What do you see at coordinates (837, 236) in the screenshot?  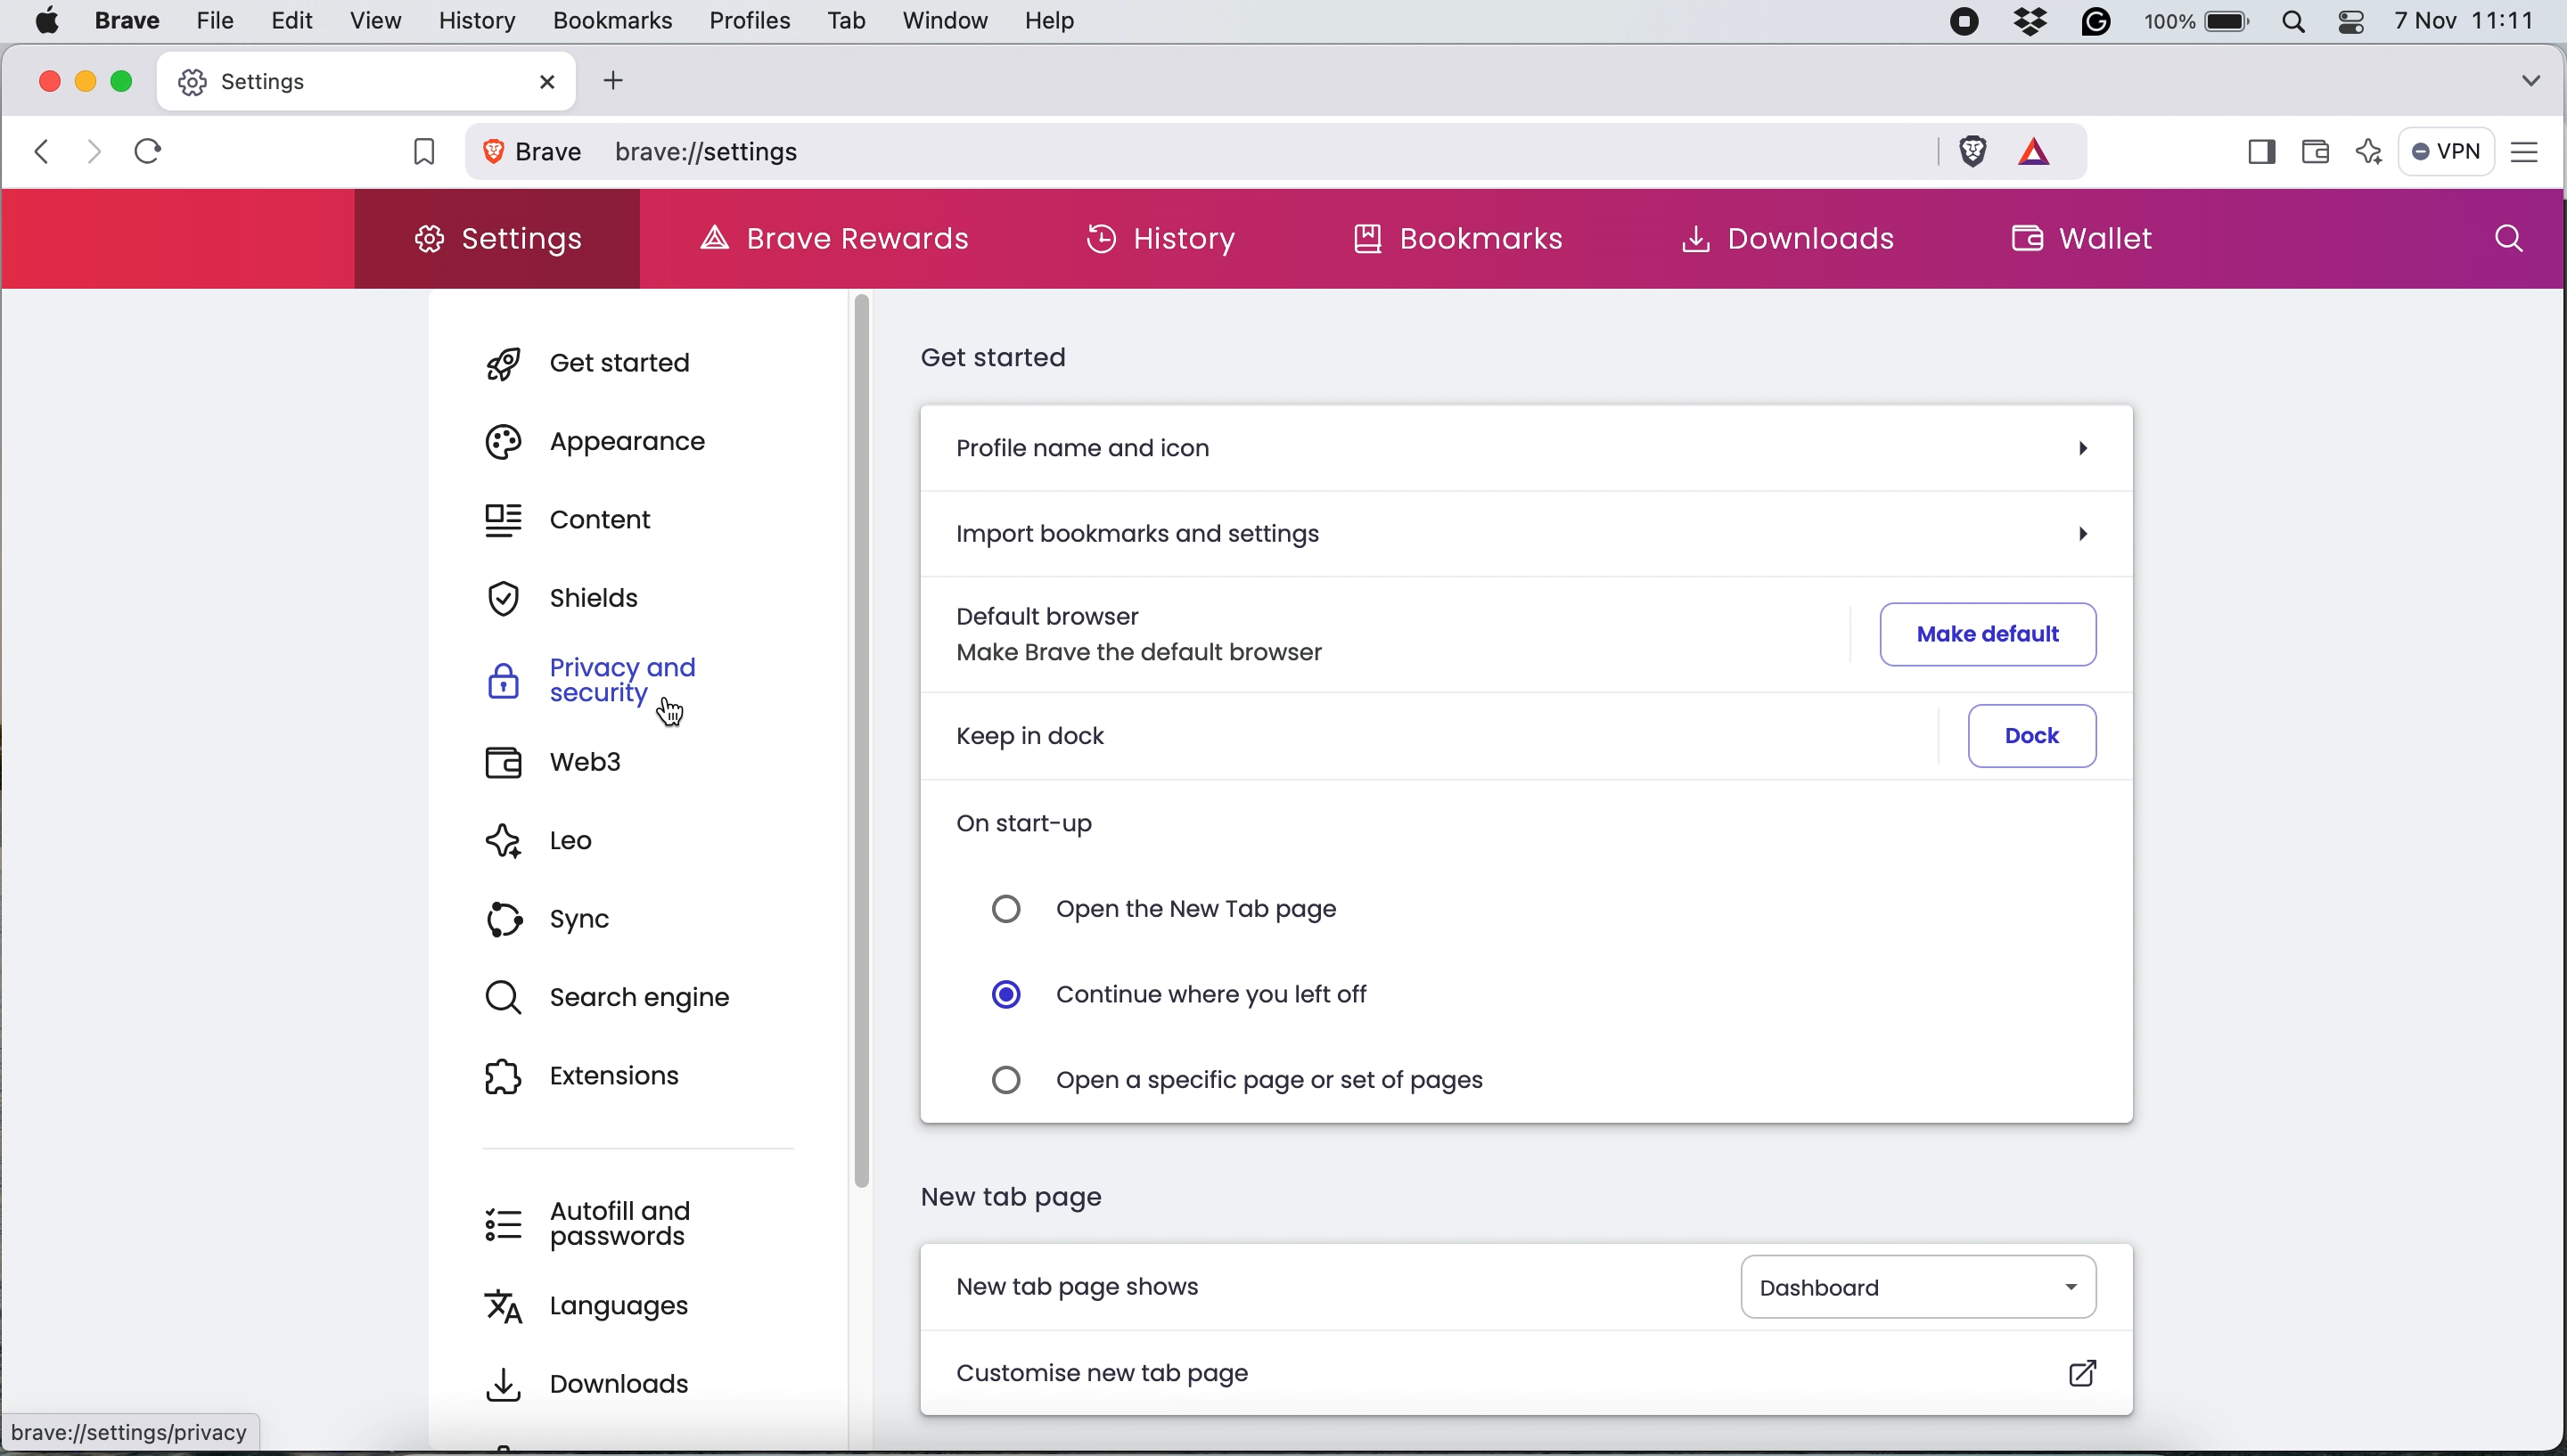 I see `brave rewards` at bounding box center [837, 236].